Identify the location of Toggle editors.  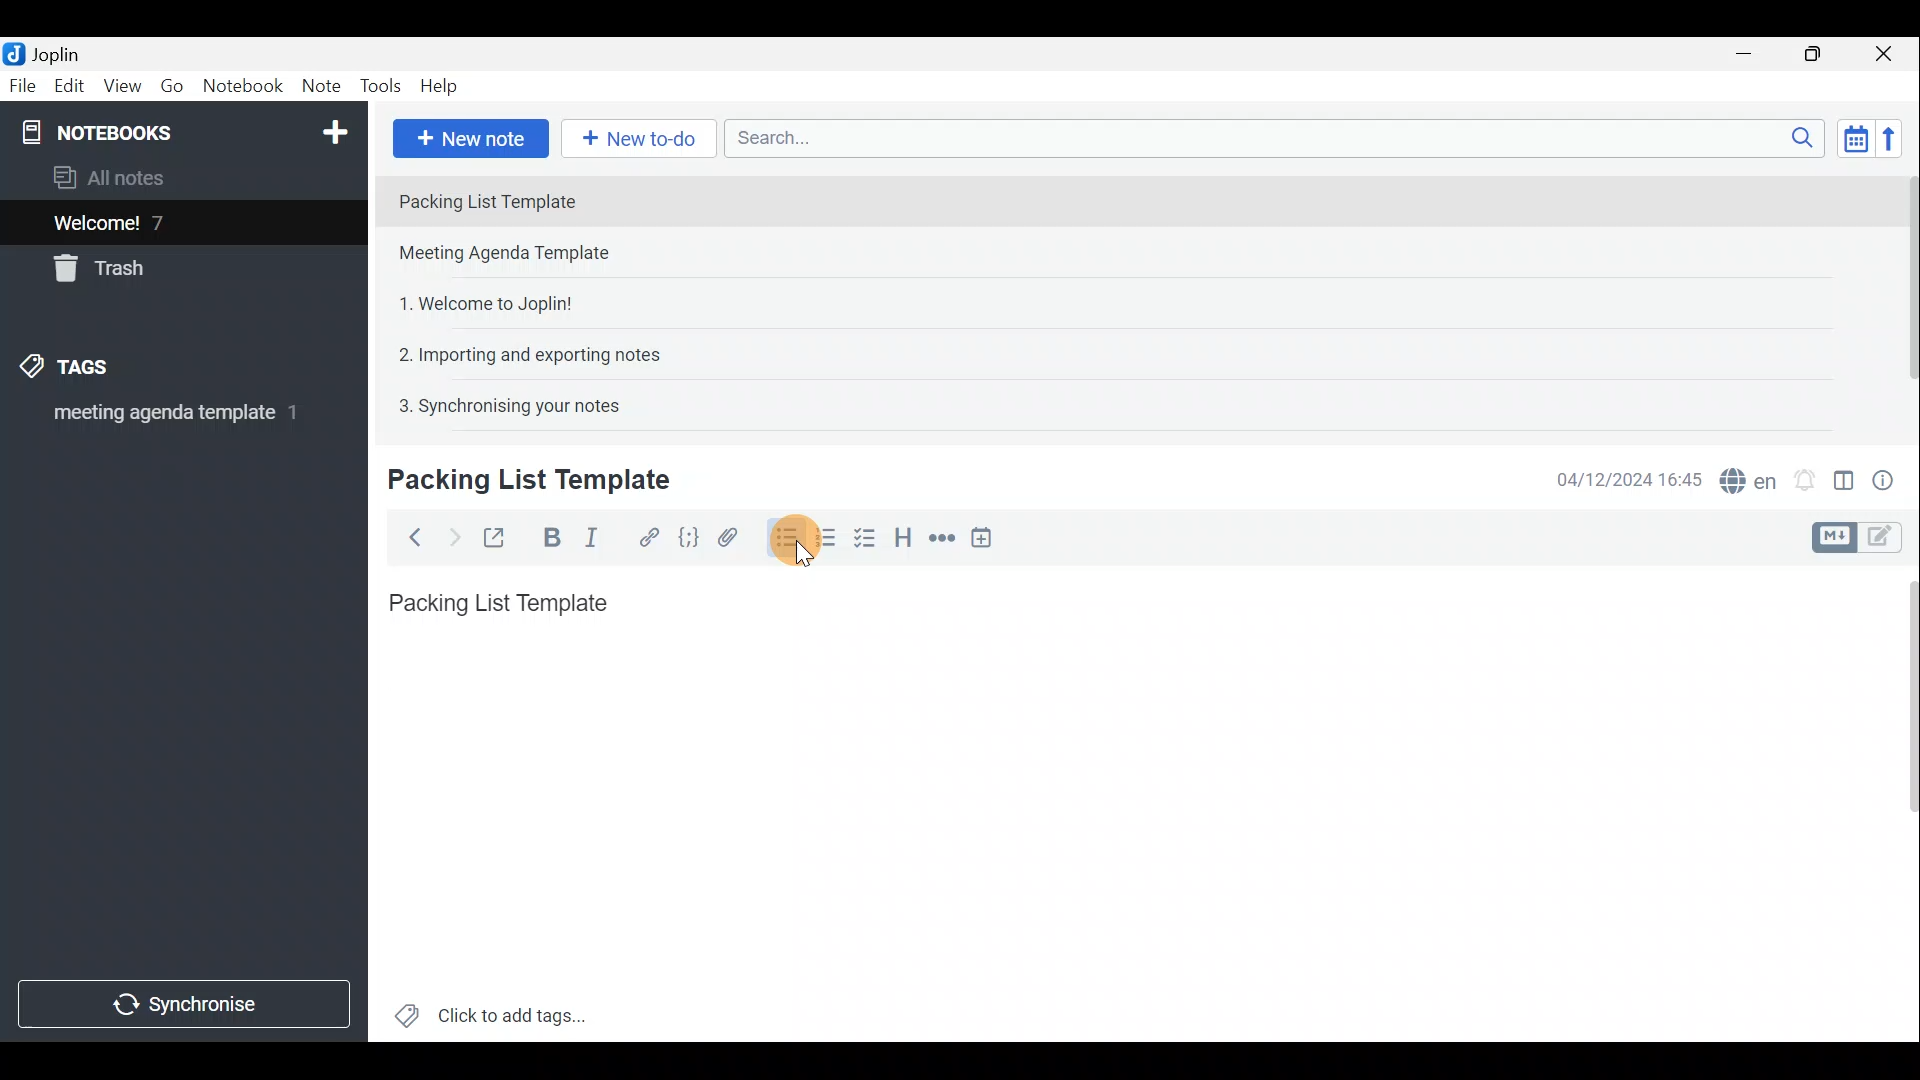
(1837, 535).